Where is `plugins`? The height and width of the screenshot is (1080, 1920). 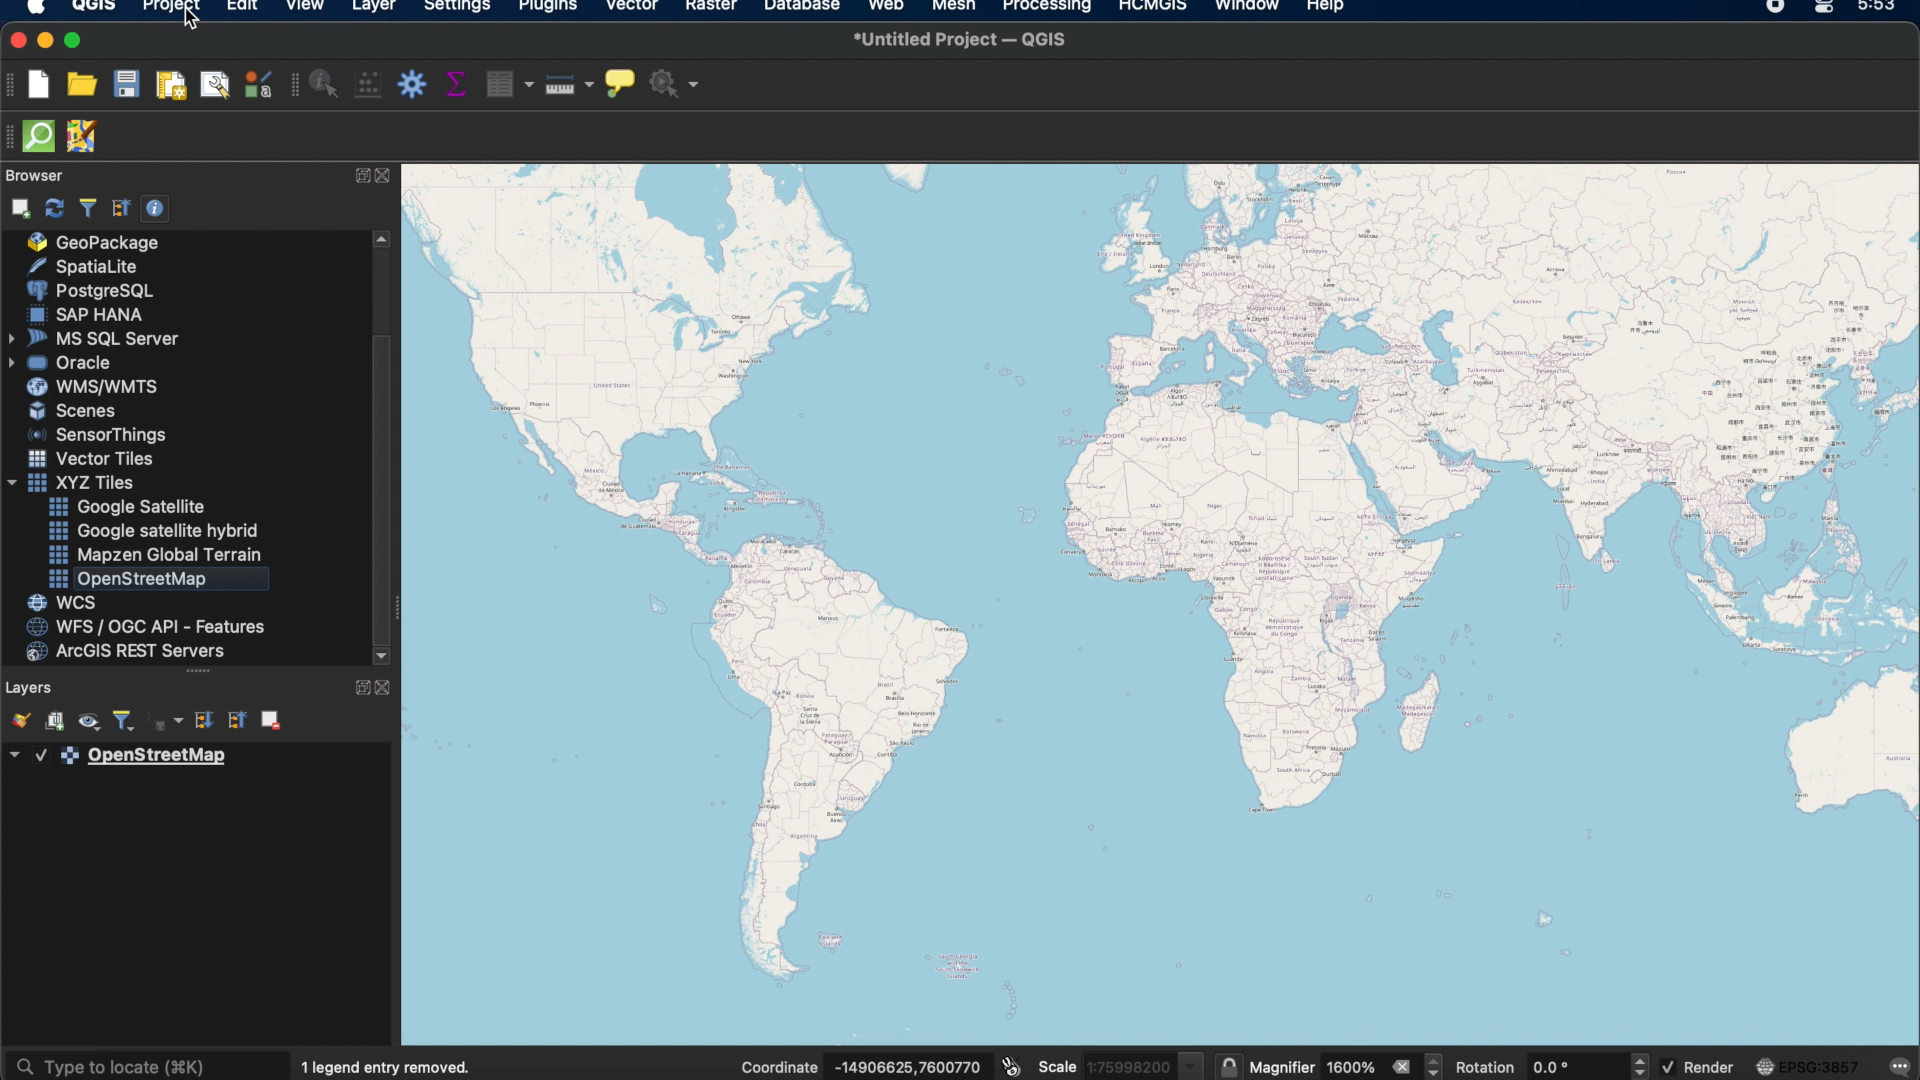
plugins is located at coordinates (548, 8).